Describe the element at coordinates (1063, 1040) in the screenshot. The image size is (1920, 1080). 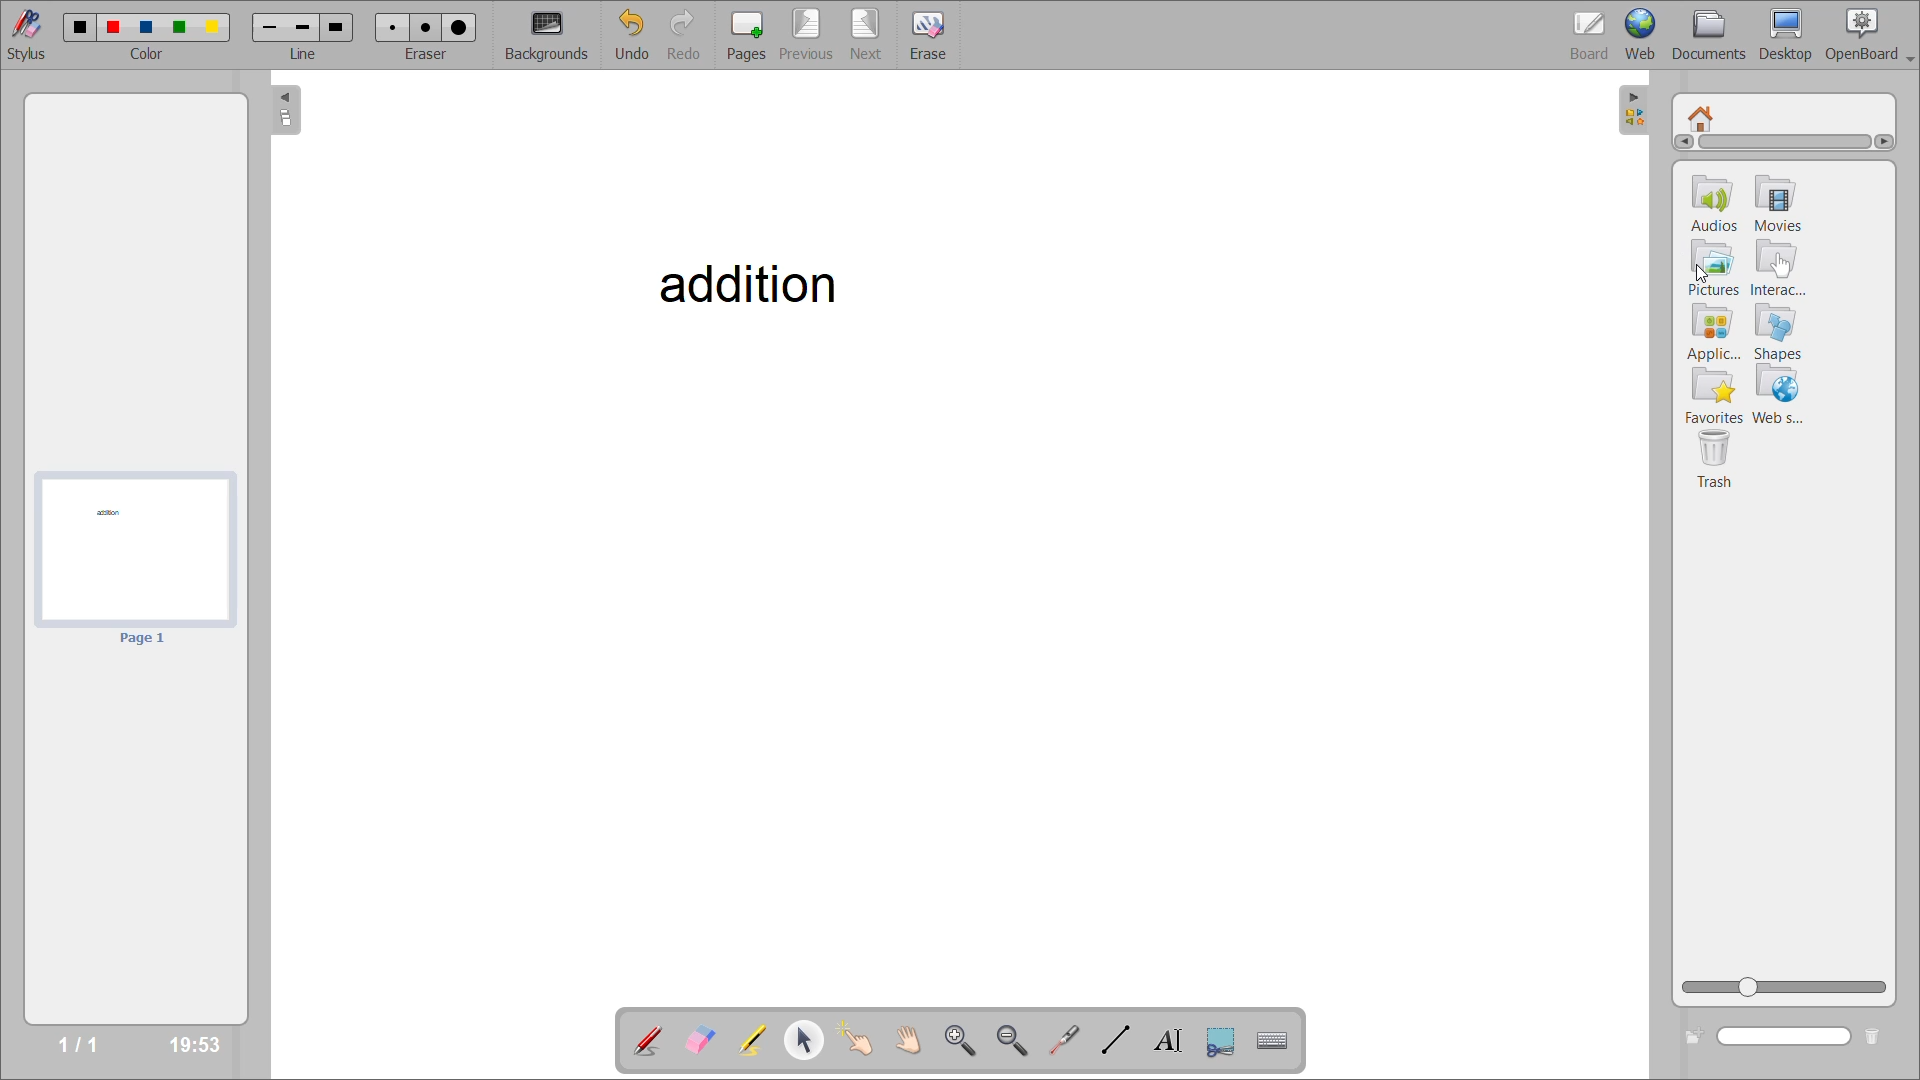
I see `virtual laser pointer` at that location.